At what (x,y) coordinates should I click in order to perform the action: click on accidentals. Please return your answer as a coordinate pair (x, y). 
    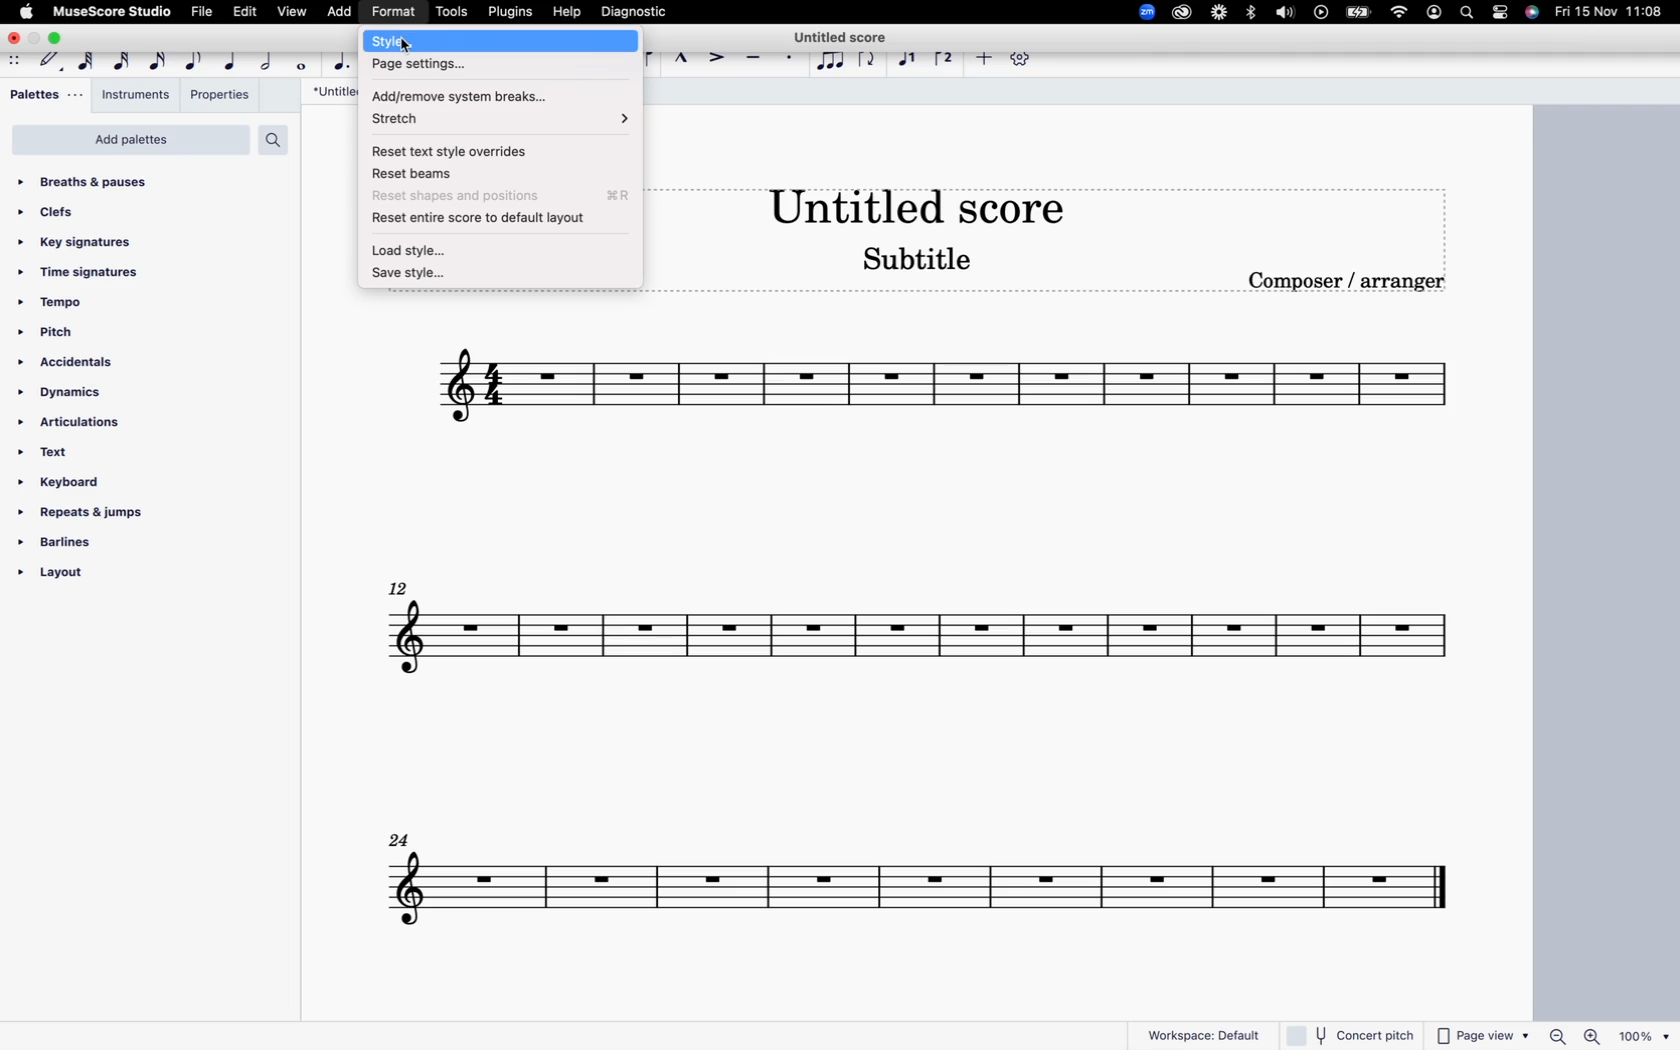
    Looking at the image, I should click on (67, 363).